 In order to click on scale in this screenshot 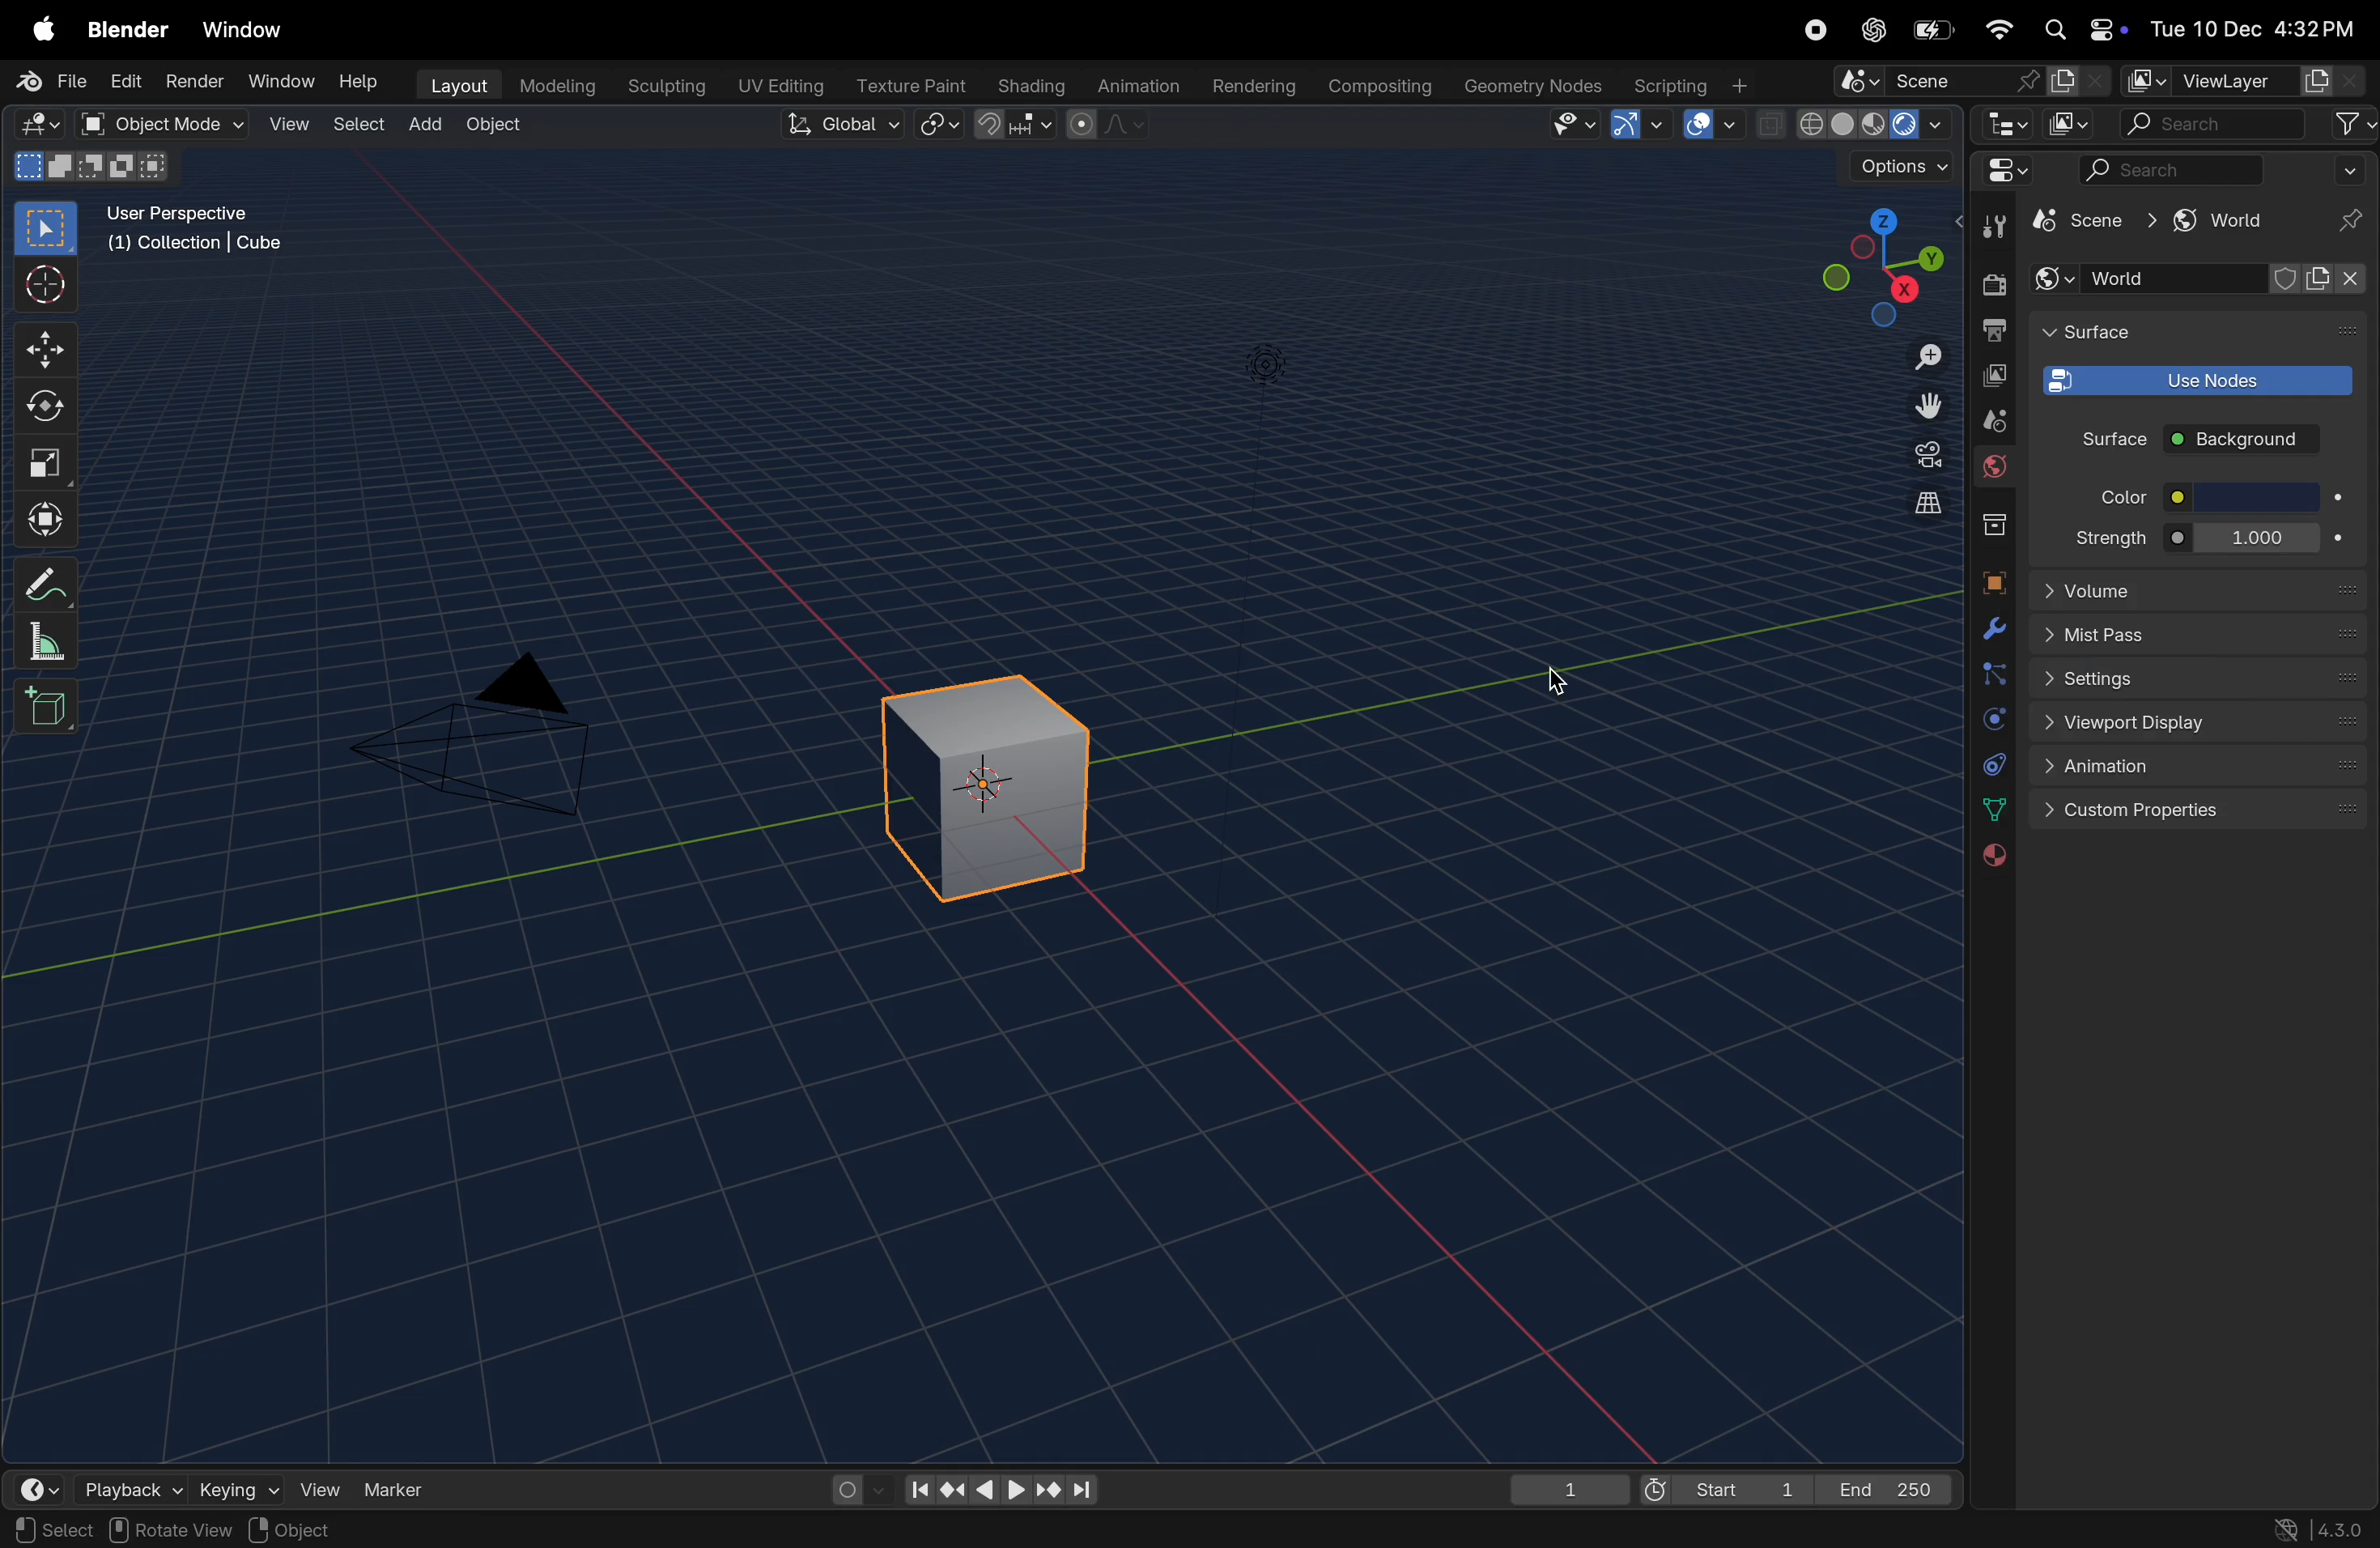, I will do `click(53, 640)`.